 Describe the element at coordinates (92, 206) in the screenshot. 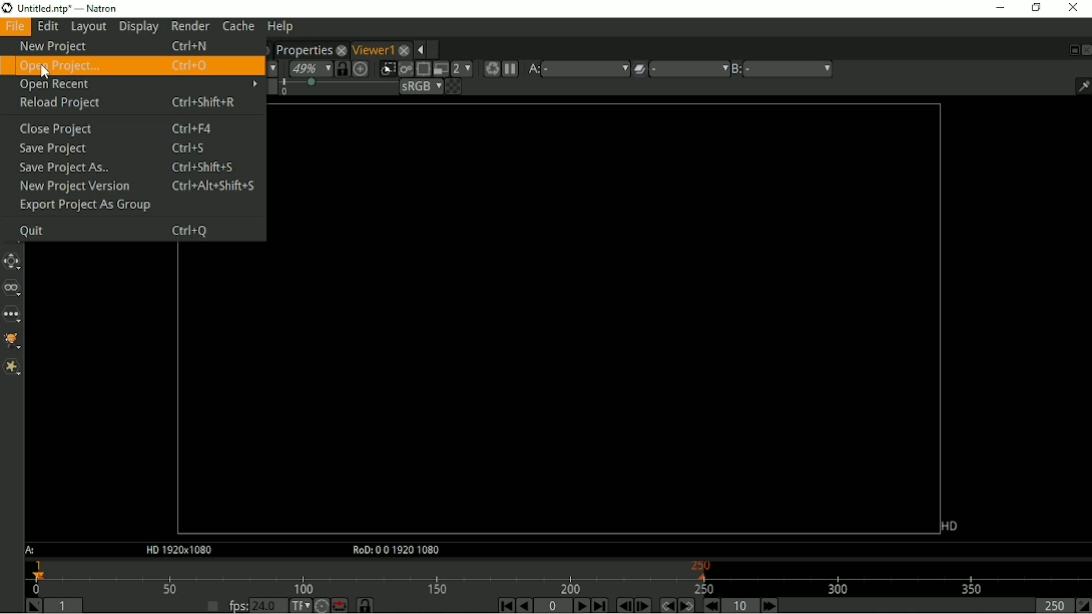

I see `Export Project As Group` at that location.